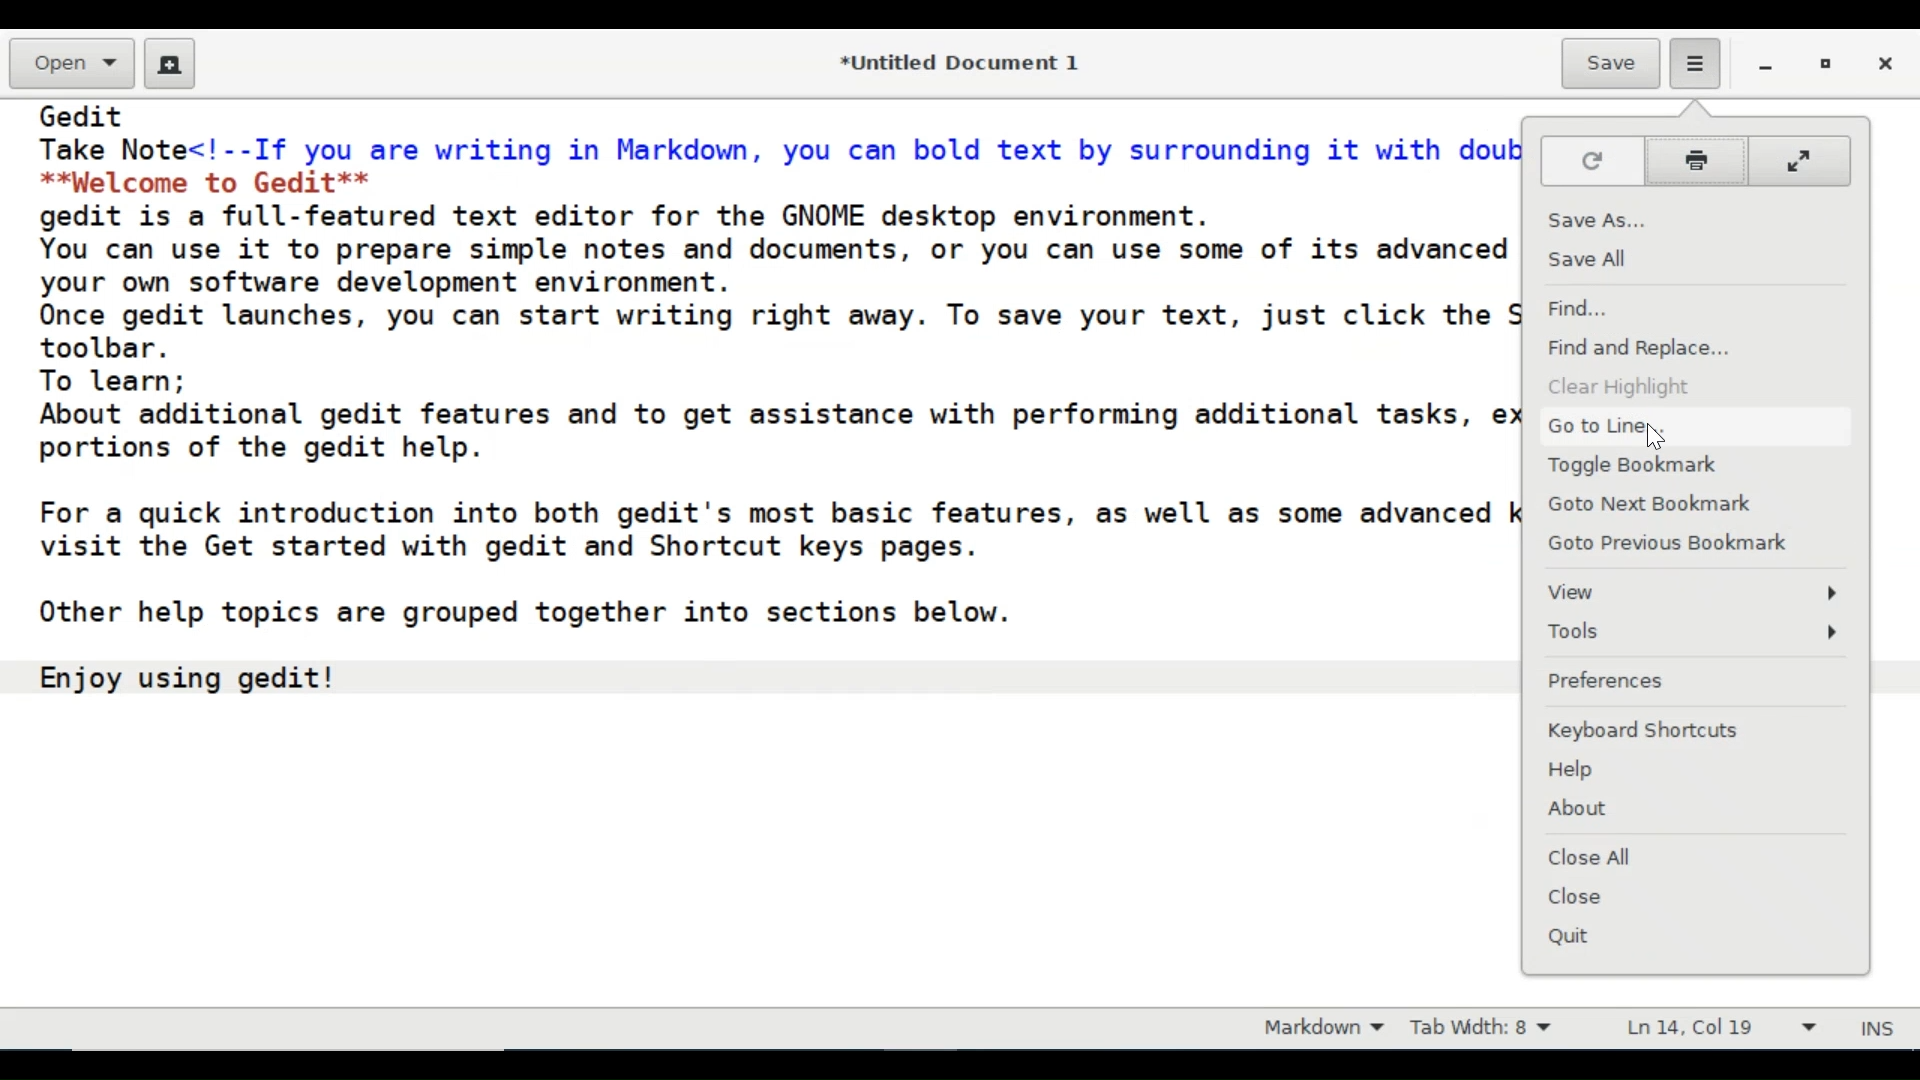 The height and width of the screenshot is (1080, 1920). What do you see at coordinates (1883, 65) in the screenshot?
I see `Close` at bounding box center [1883, 65].